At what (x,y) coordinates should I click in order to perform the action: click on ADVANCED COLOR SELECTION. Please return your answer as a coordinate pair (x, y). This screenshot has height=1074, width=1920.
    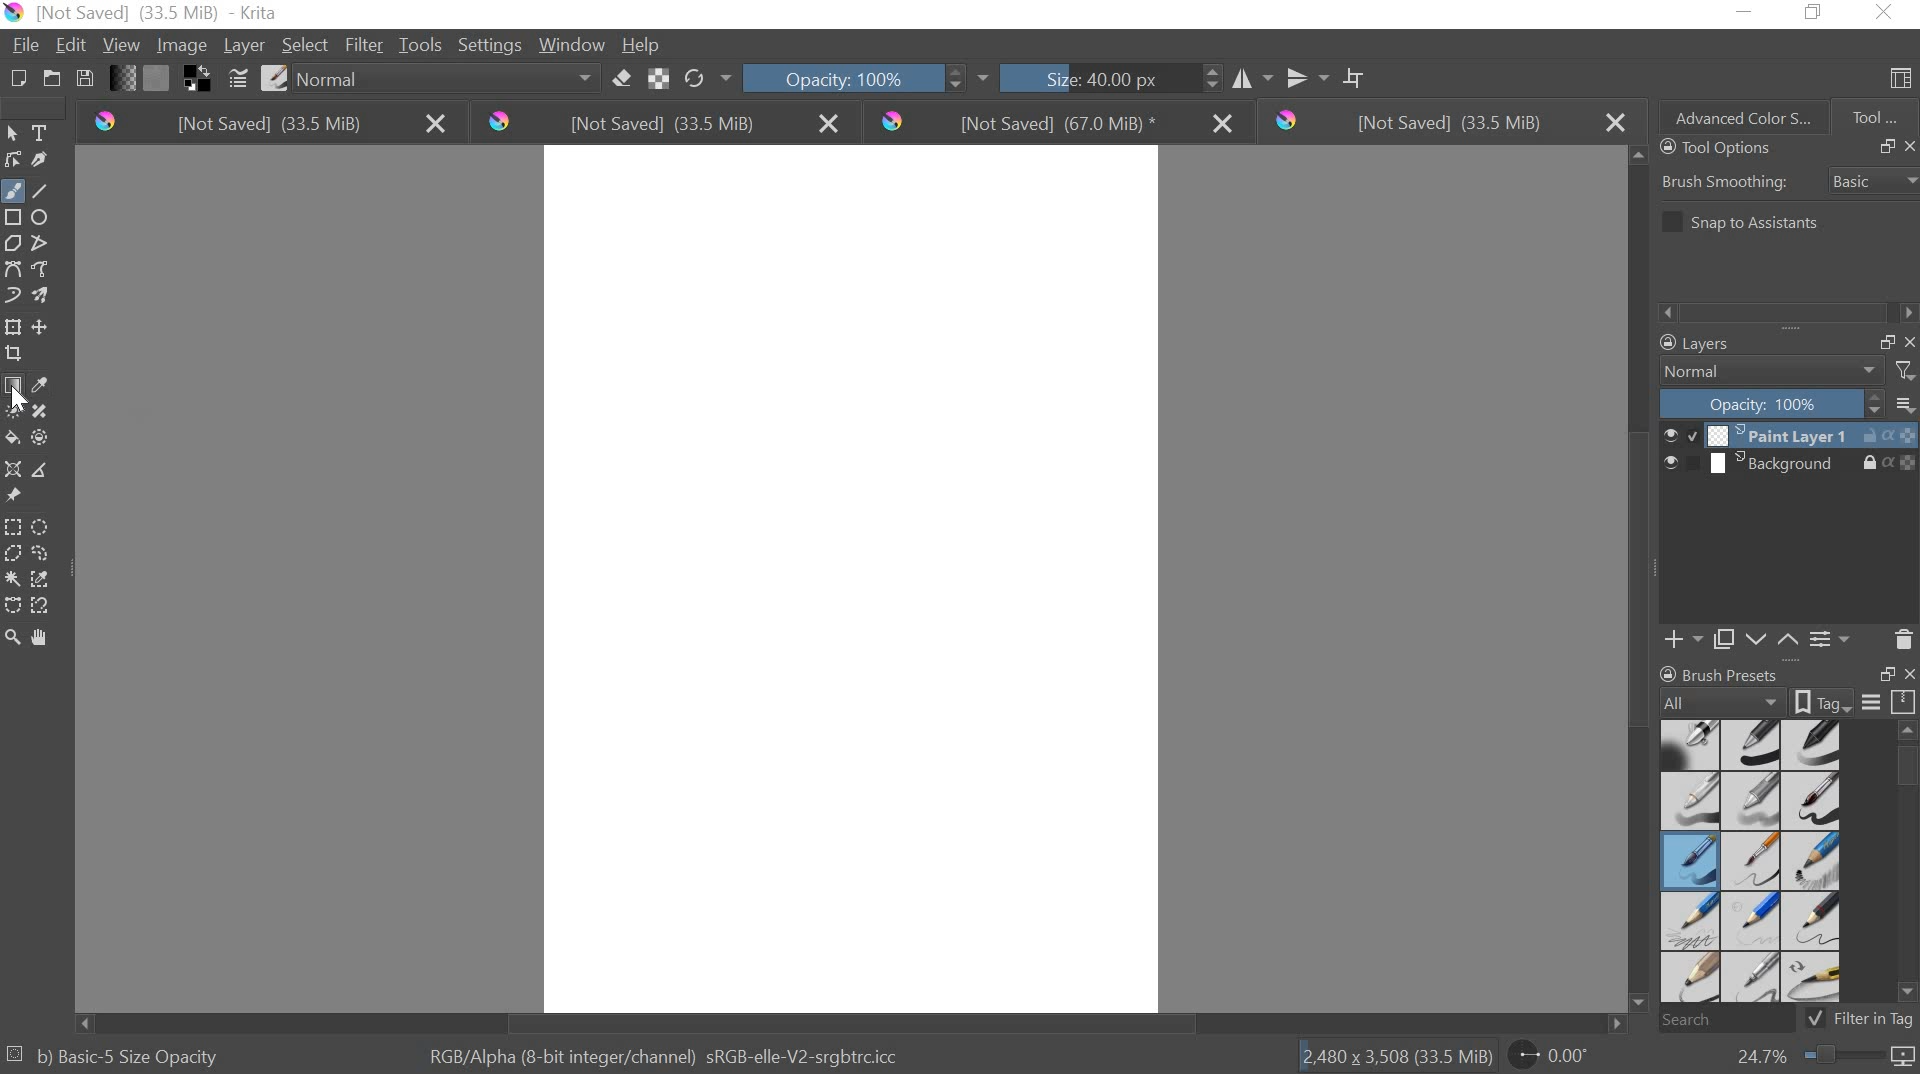
    Looking at the image, I should click on (1736, 114).